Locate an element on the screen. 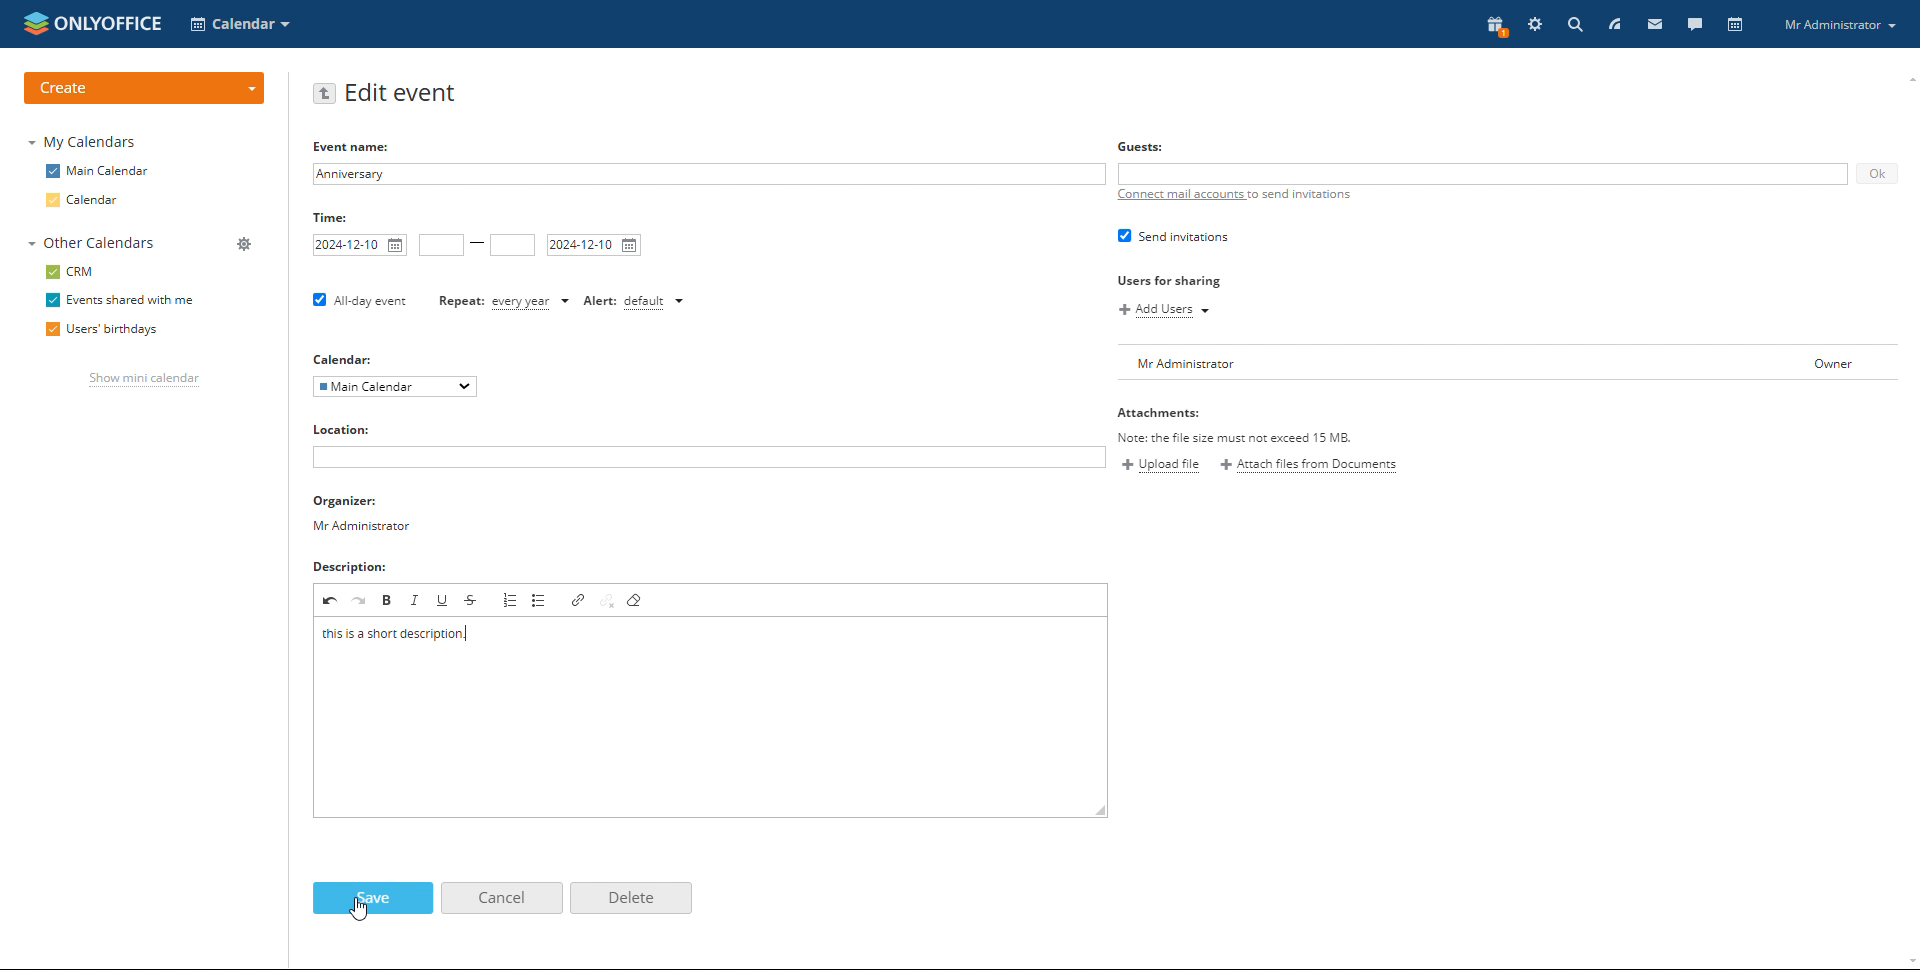  save is located at coordinates (372, 898).